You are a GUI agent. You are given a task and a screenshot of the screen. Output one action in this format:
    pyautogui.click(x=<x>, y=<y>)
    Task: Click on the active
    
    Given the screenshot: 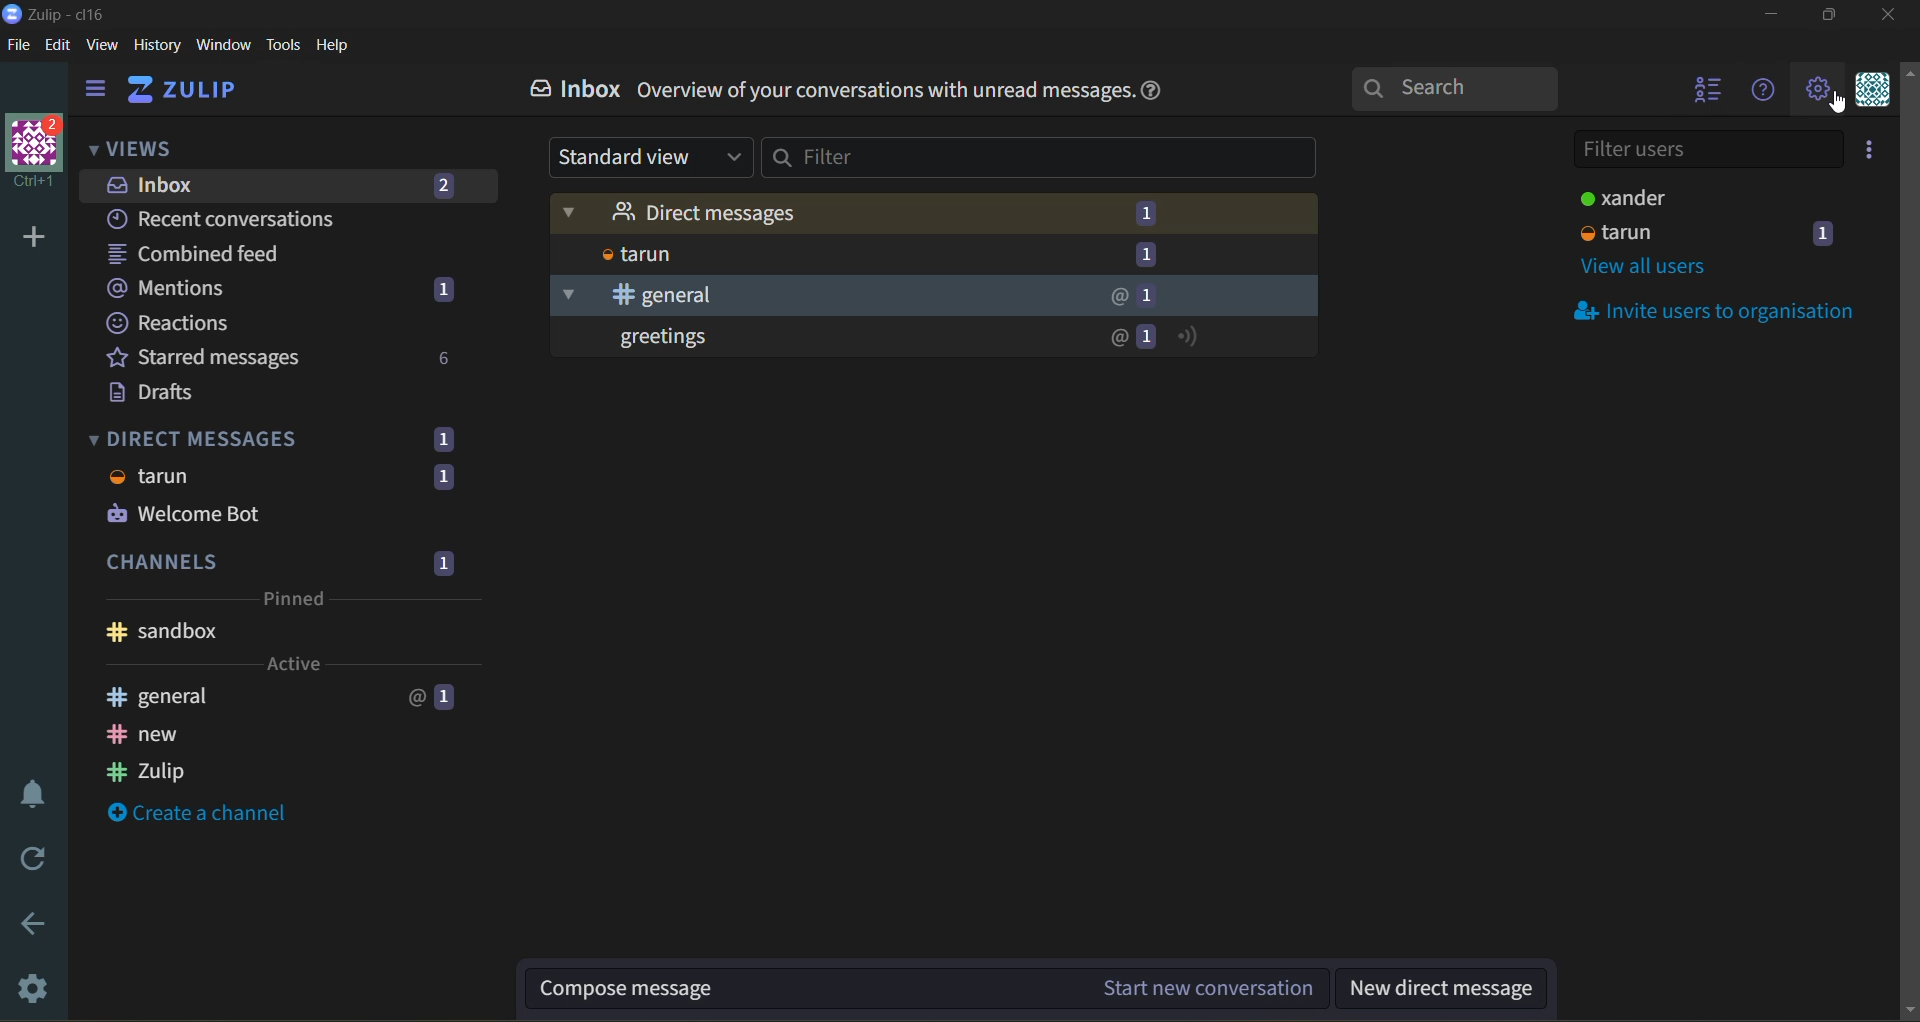 What is the action you would take?
    pyautogui.click(x=294, y=664)
    